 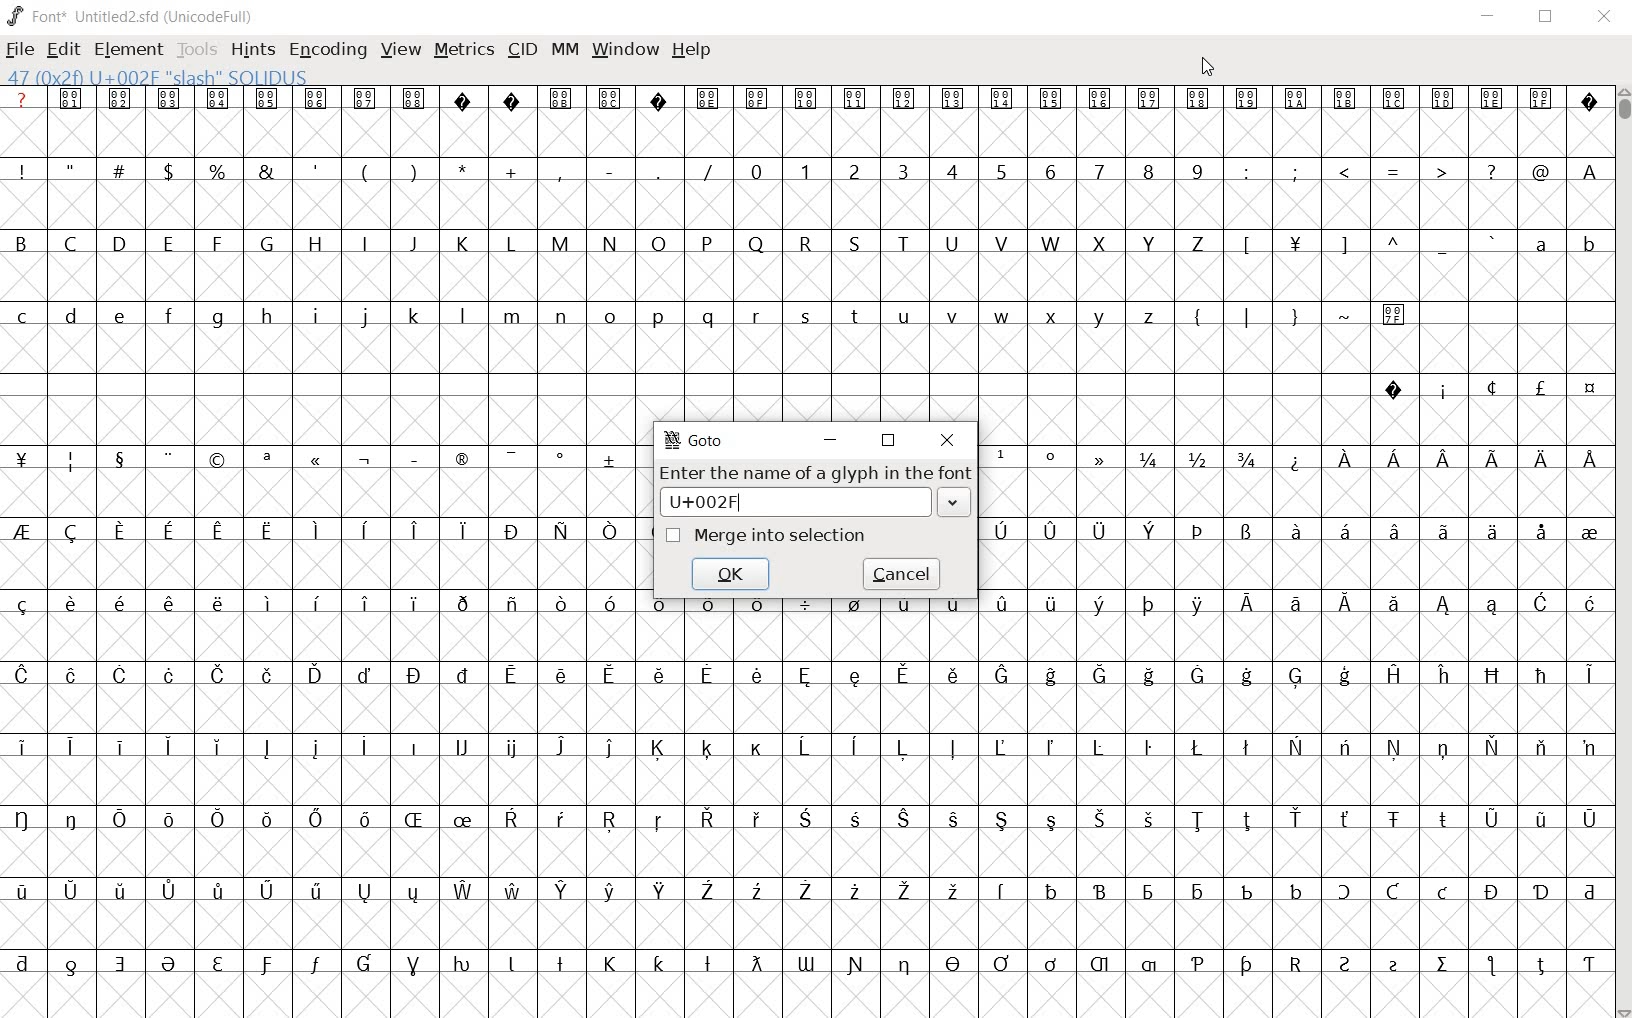 I want to click on special symbols, so click(x=803, y=98).